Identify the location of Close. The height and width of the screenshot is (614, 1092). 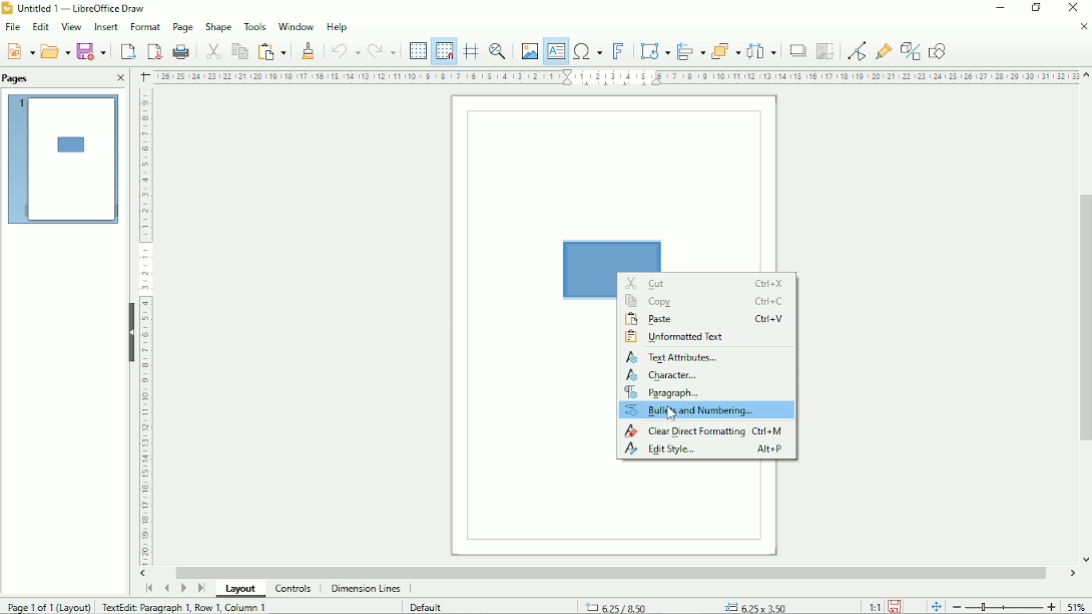
(1083, 27).